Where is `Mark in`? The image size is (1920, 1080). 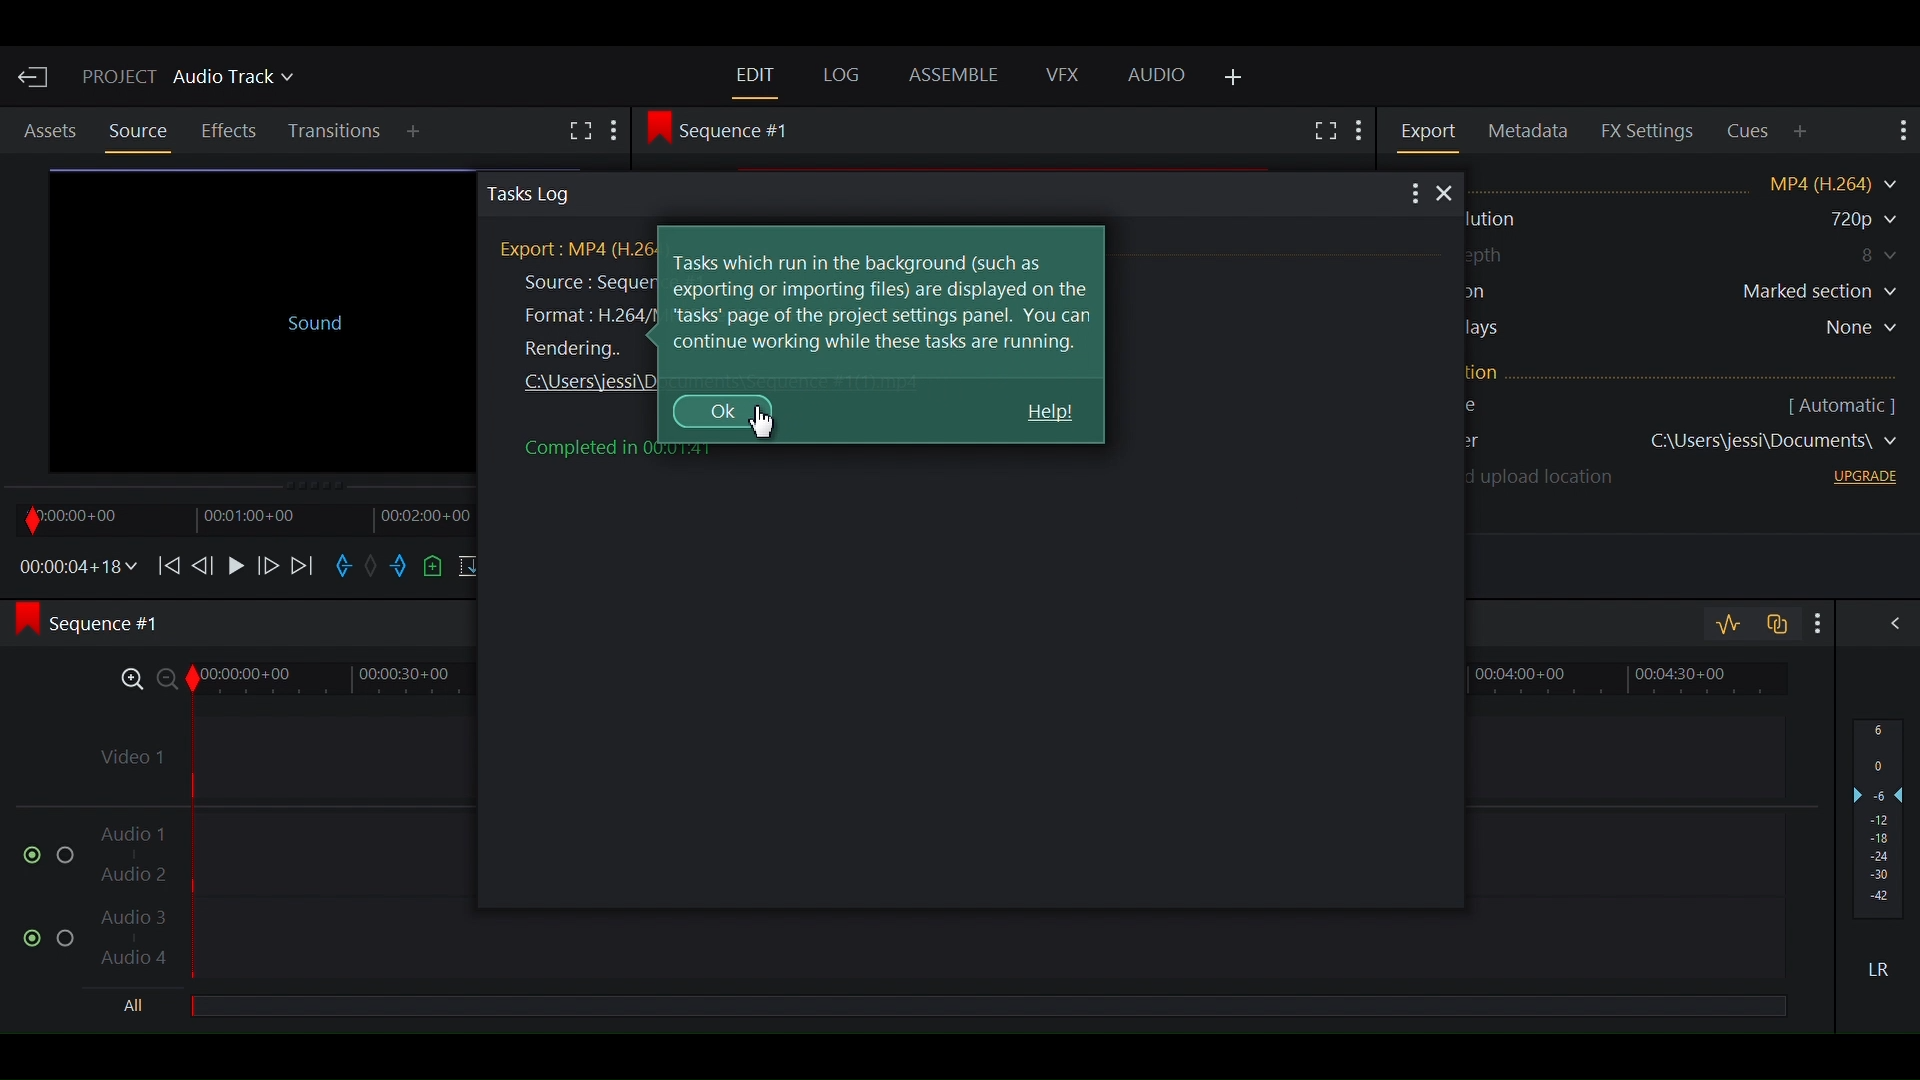 Mark in is located at coordinates (345, 568).